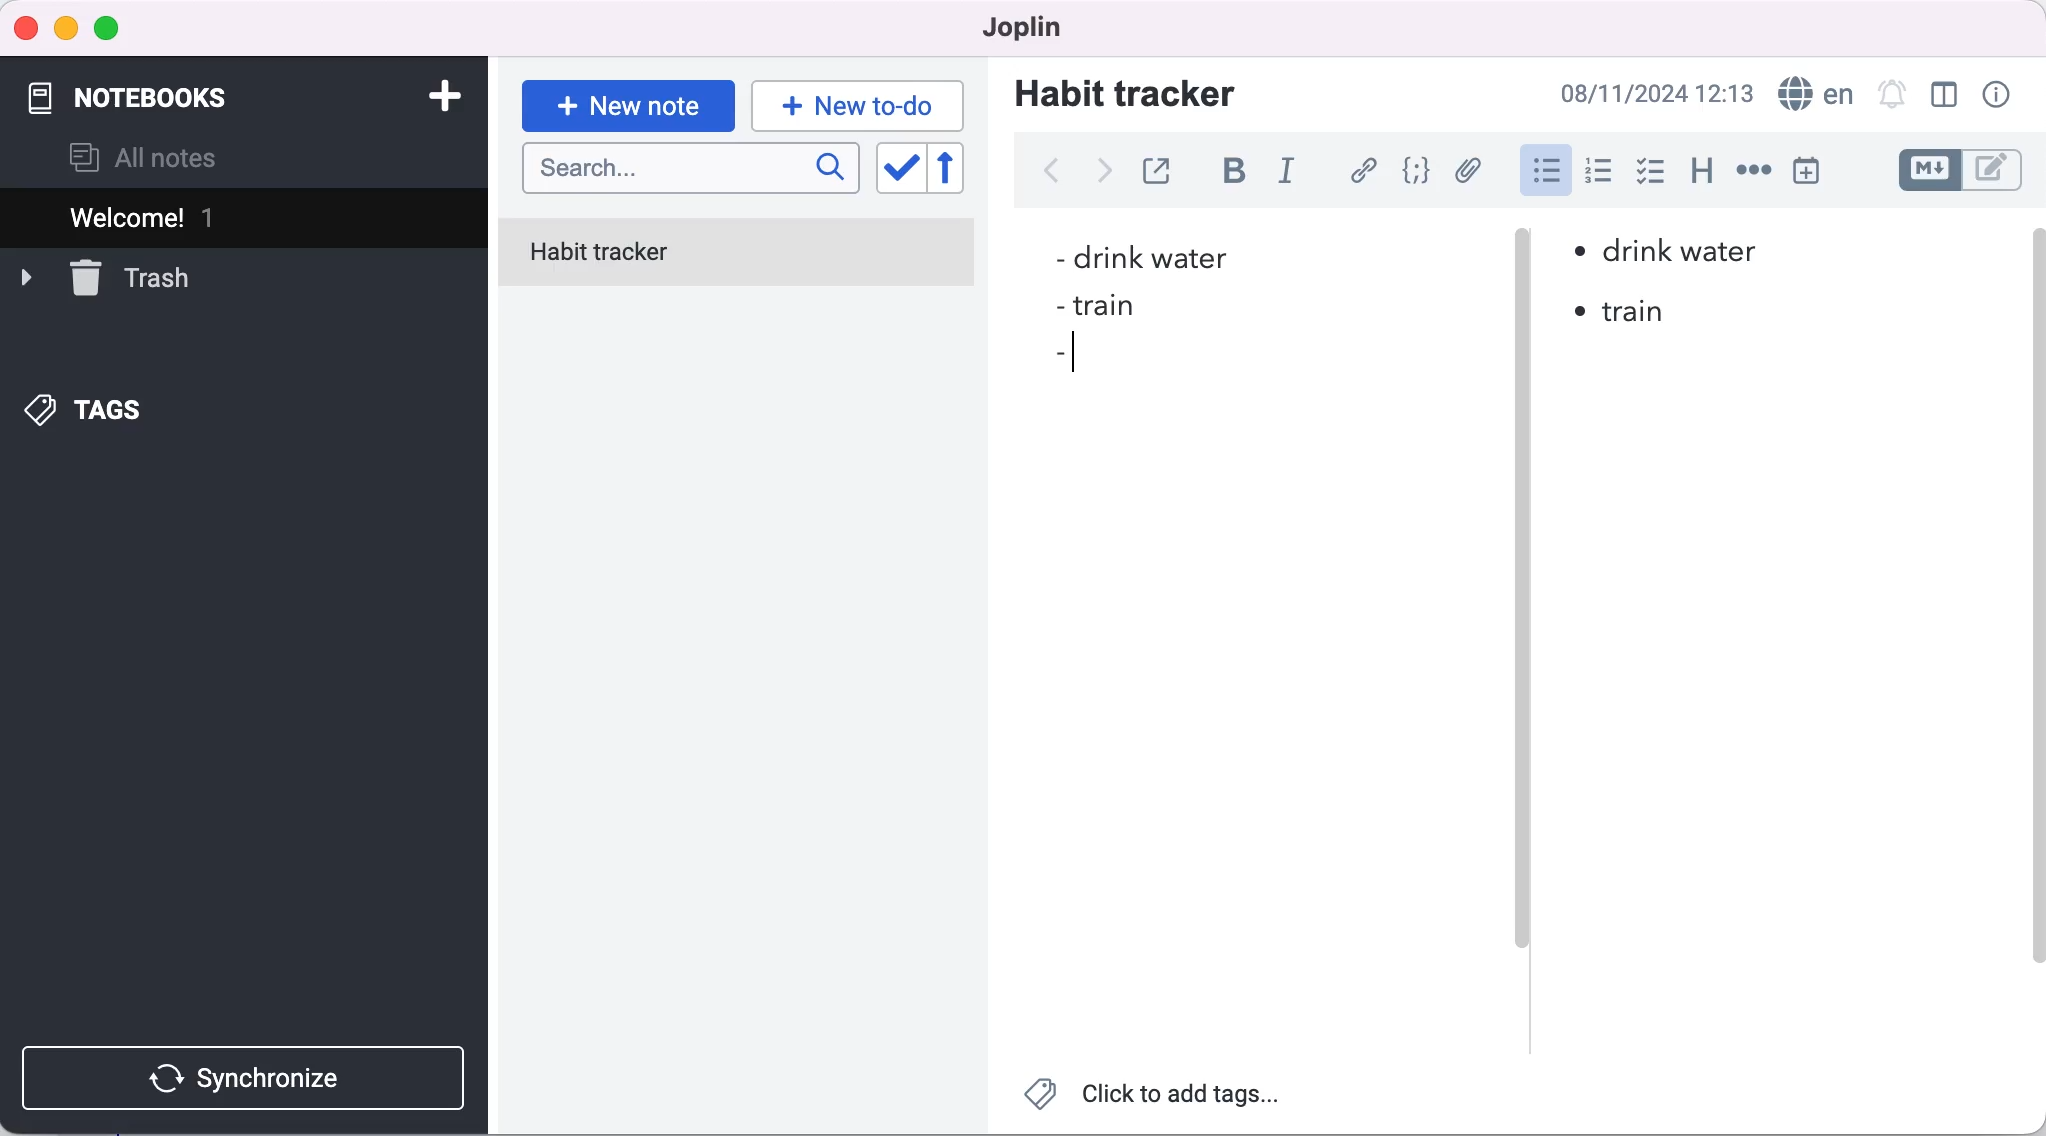  Describe the element at coordinates (1891, 93) in the screenshot. I see `set alarm` at that location.